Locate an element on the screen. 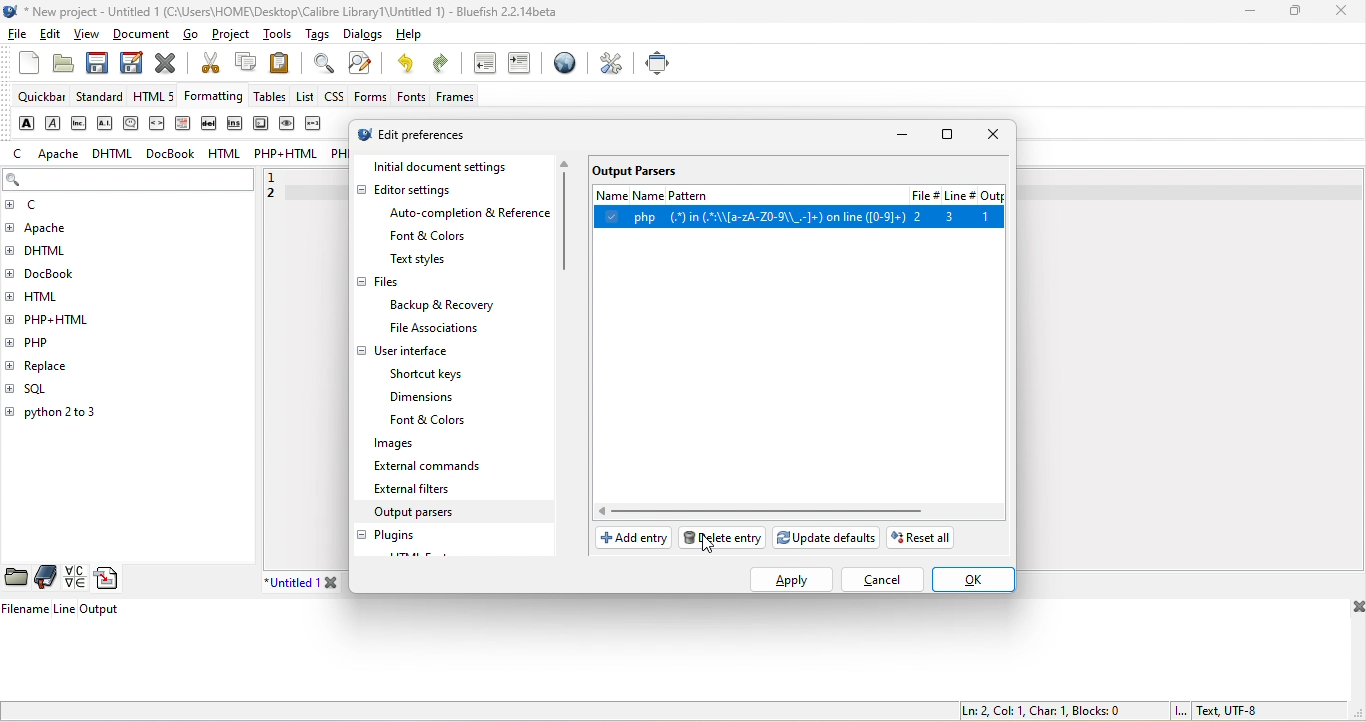 The width and height of the screenshot is (1366, 722). preferences is located at coordinates (612, 63).